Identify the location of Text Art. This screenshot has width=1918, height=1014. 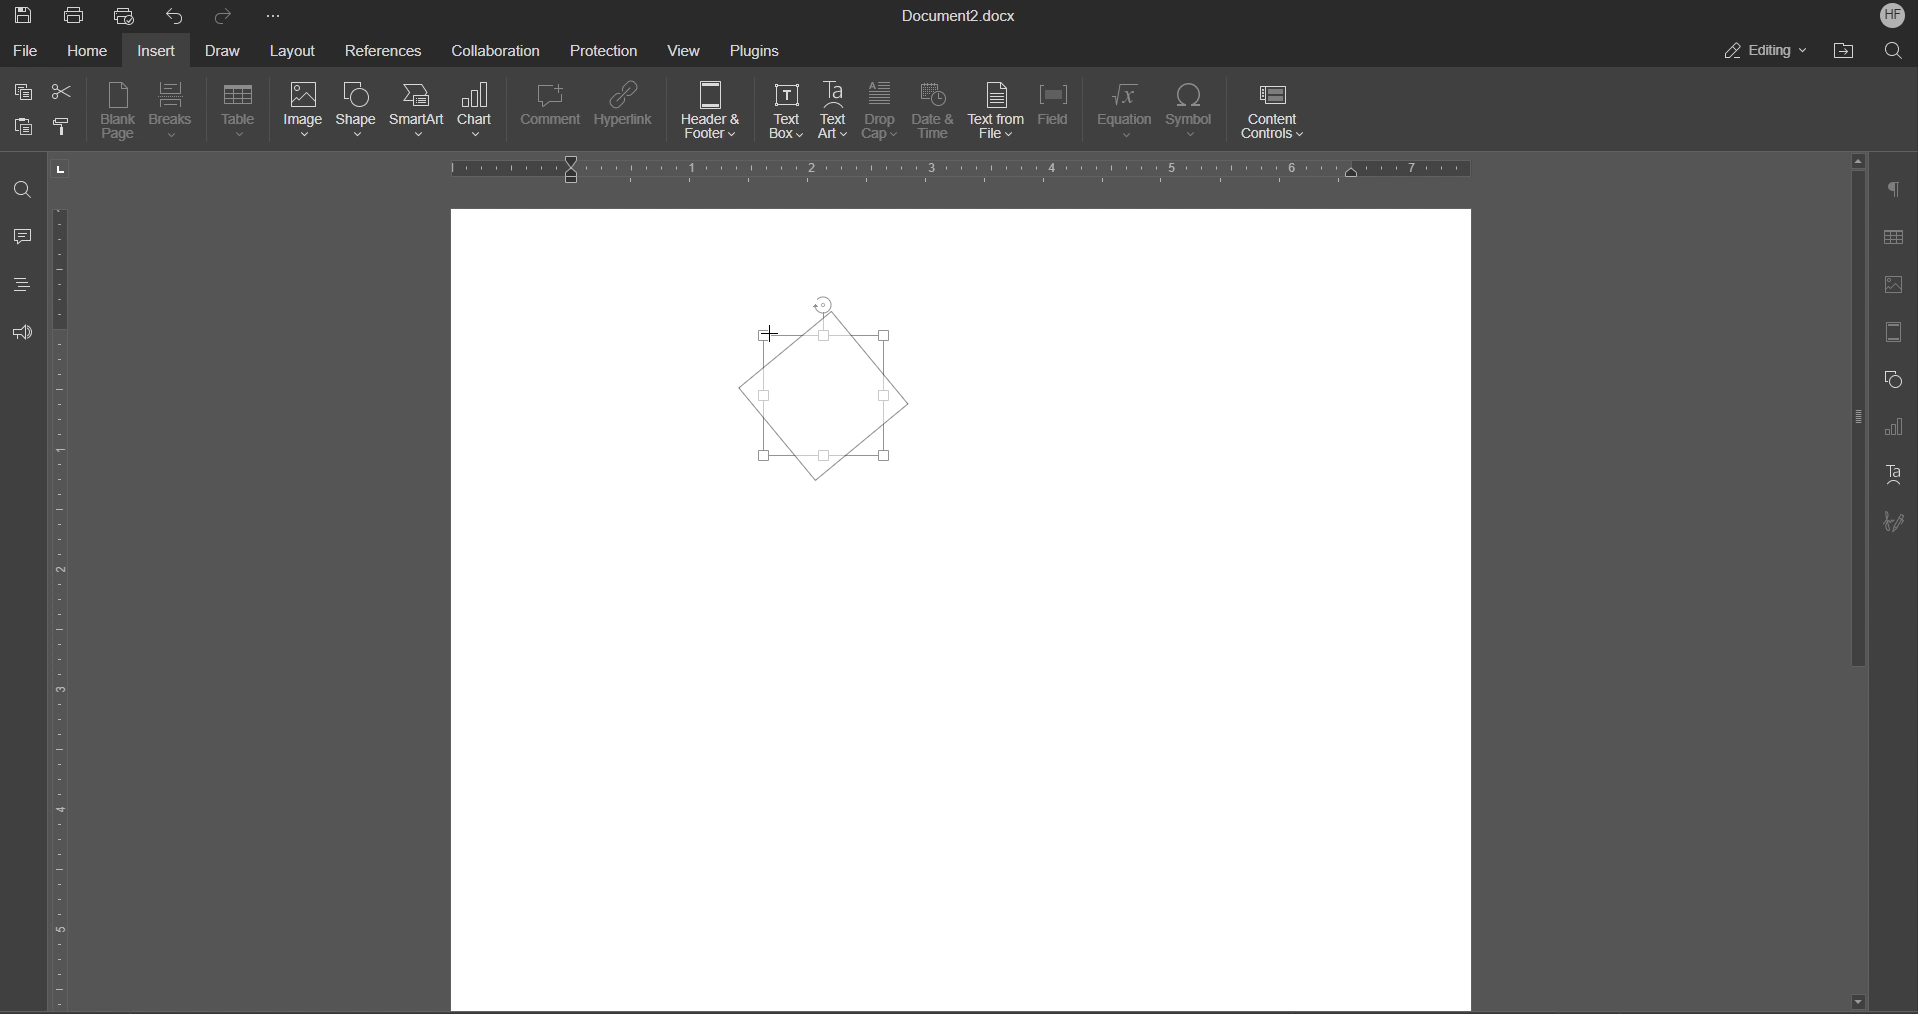
(1892, 474).